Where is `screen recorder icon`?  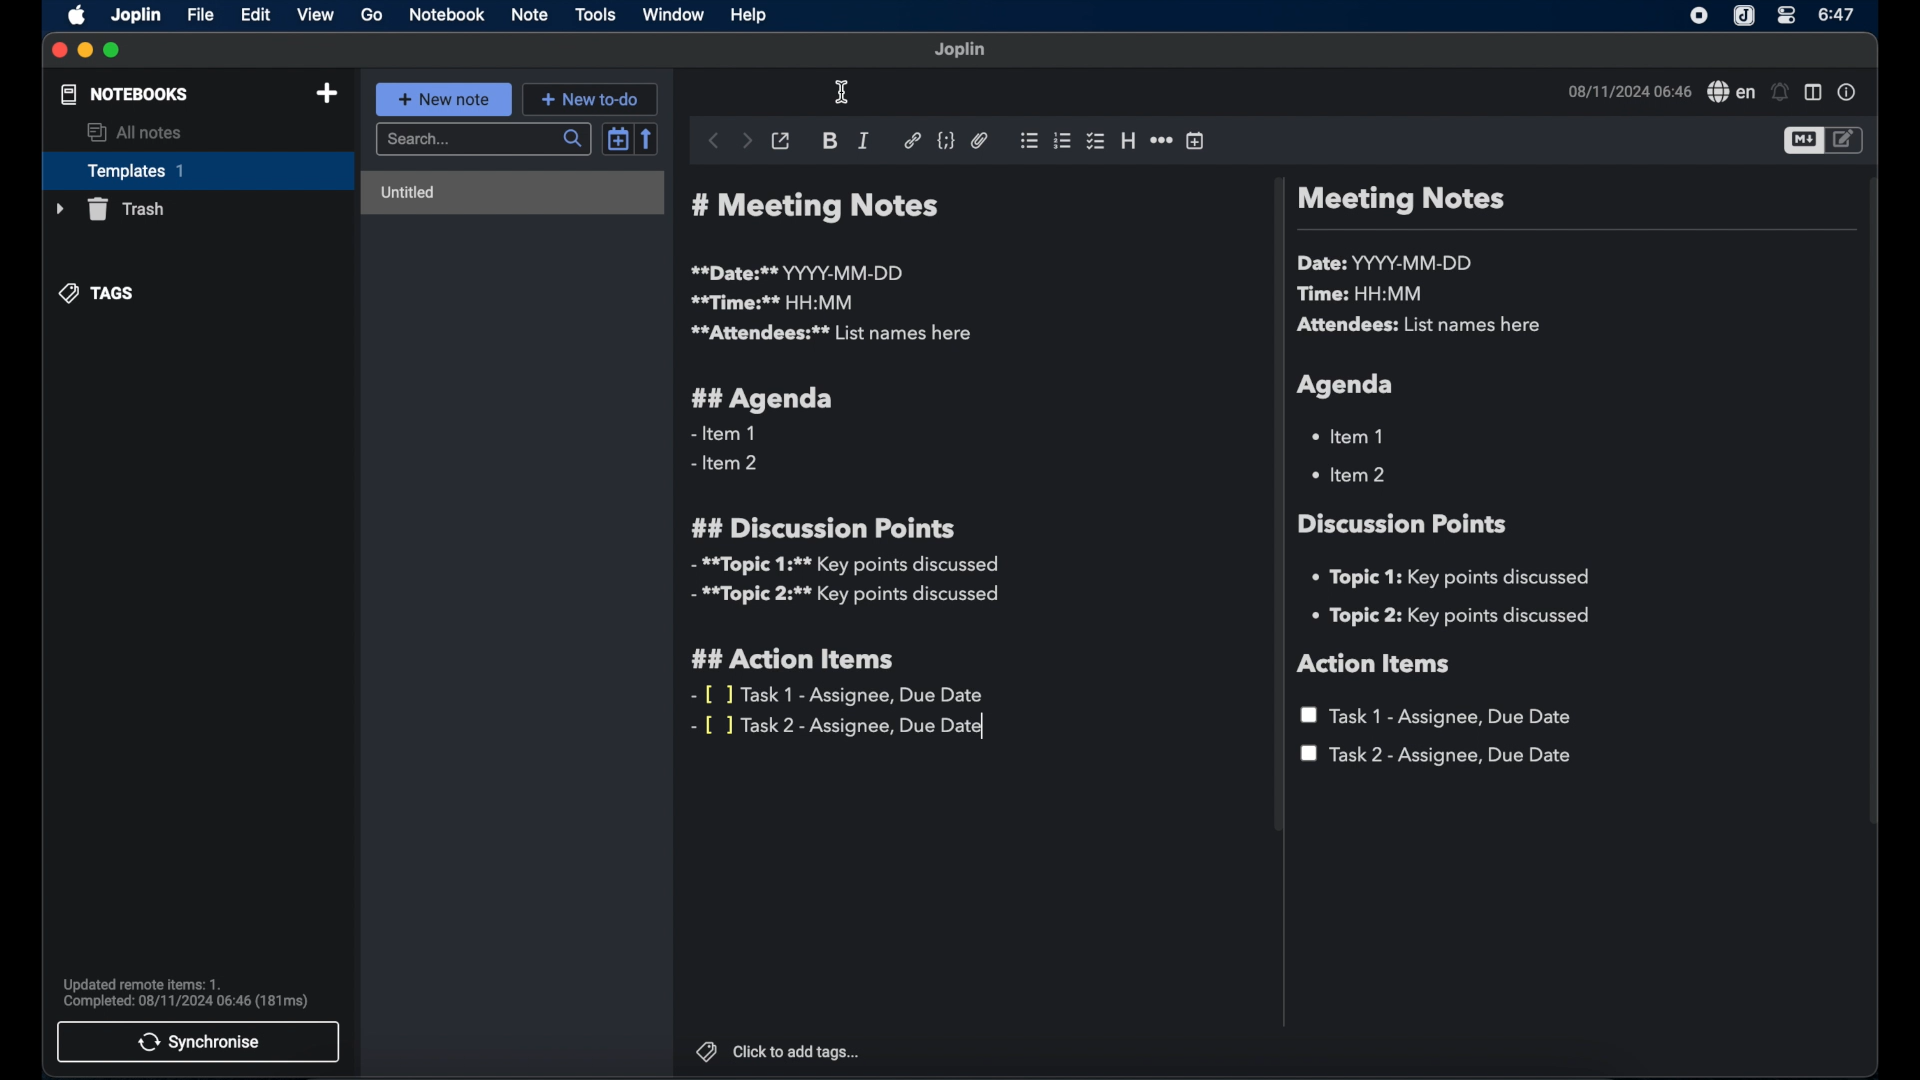
screen recorder icon is located at coordinates (1700, 16).